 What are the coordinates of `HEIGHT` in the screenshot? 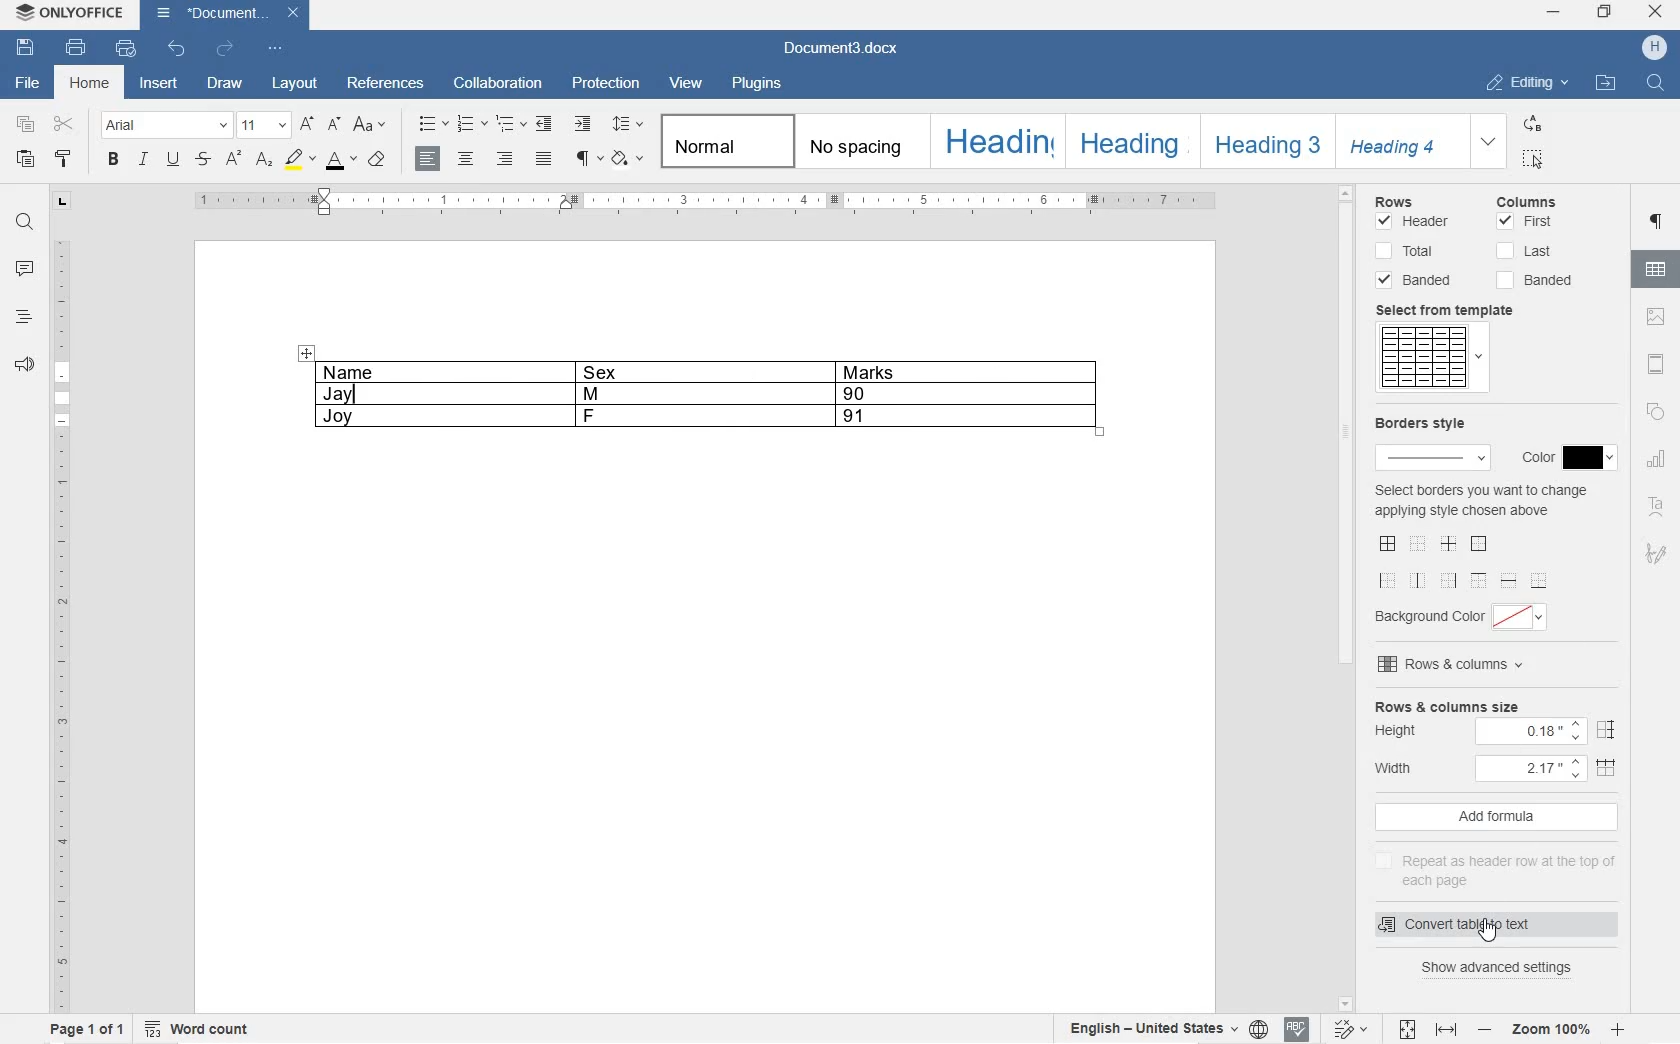 It's located at (1404, 732).